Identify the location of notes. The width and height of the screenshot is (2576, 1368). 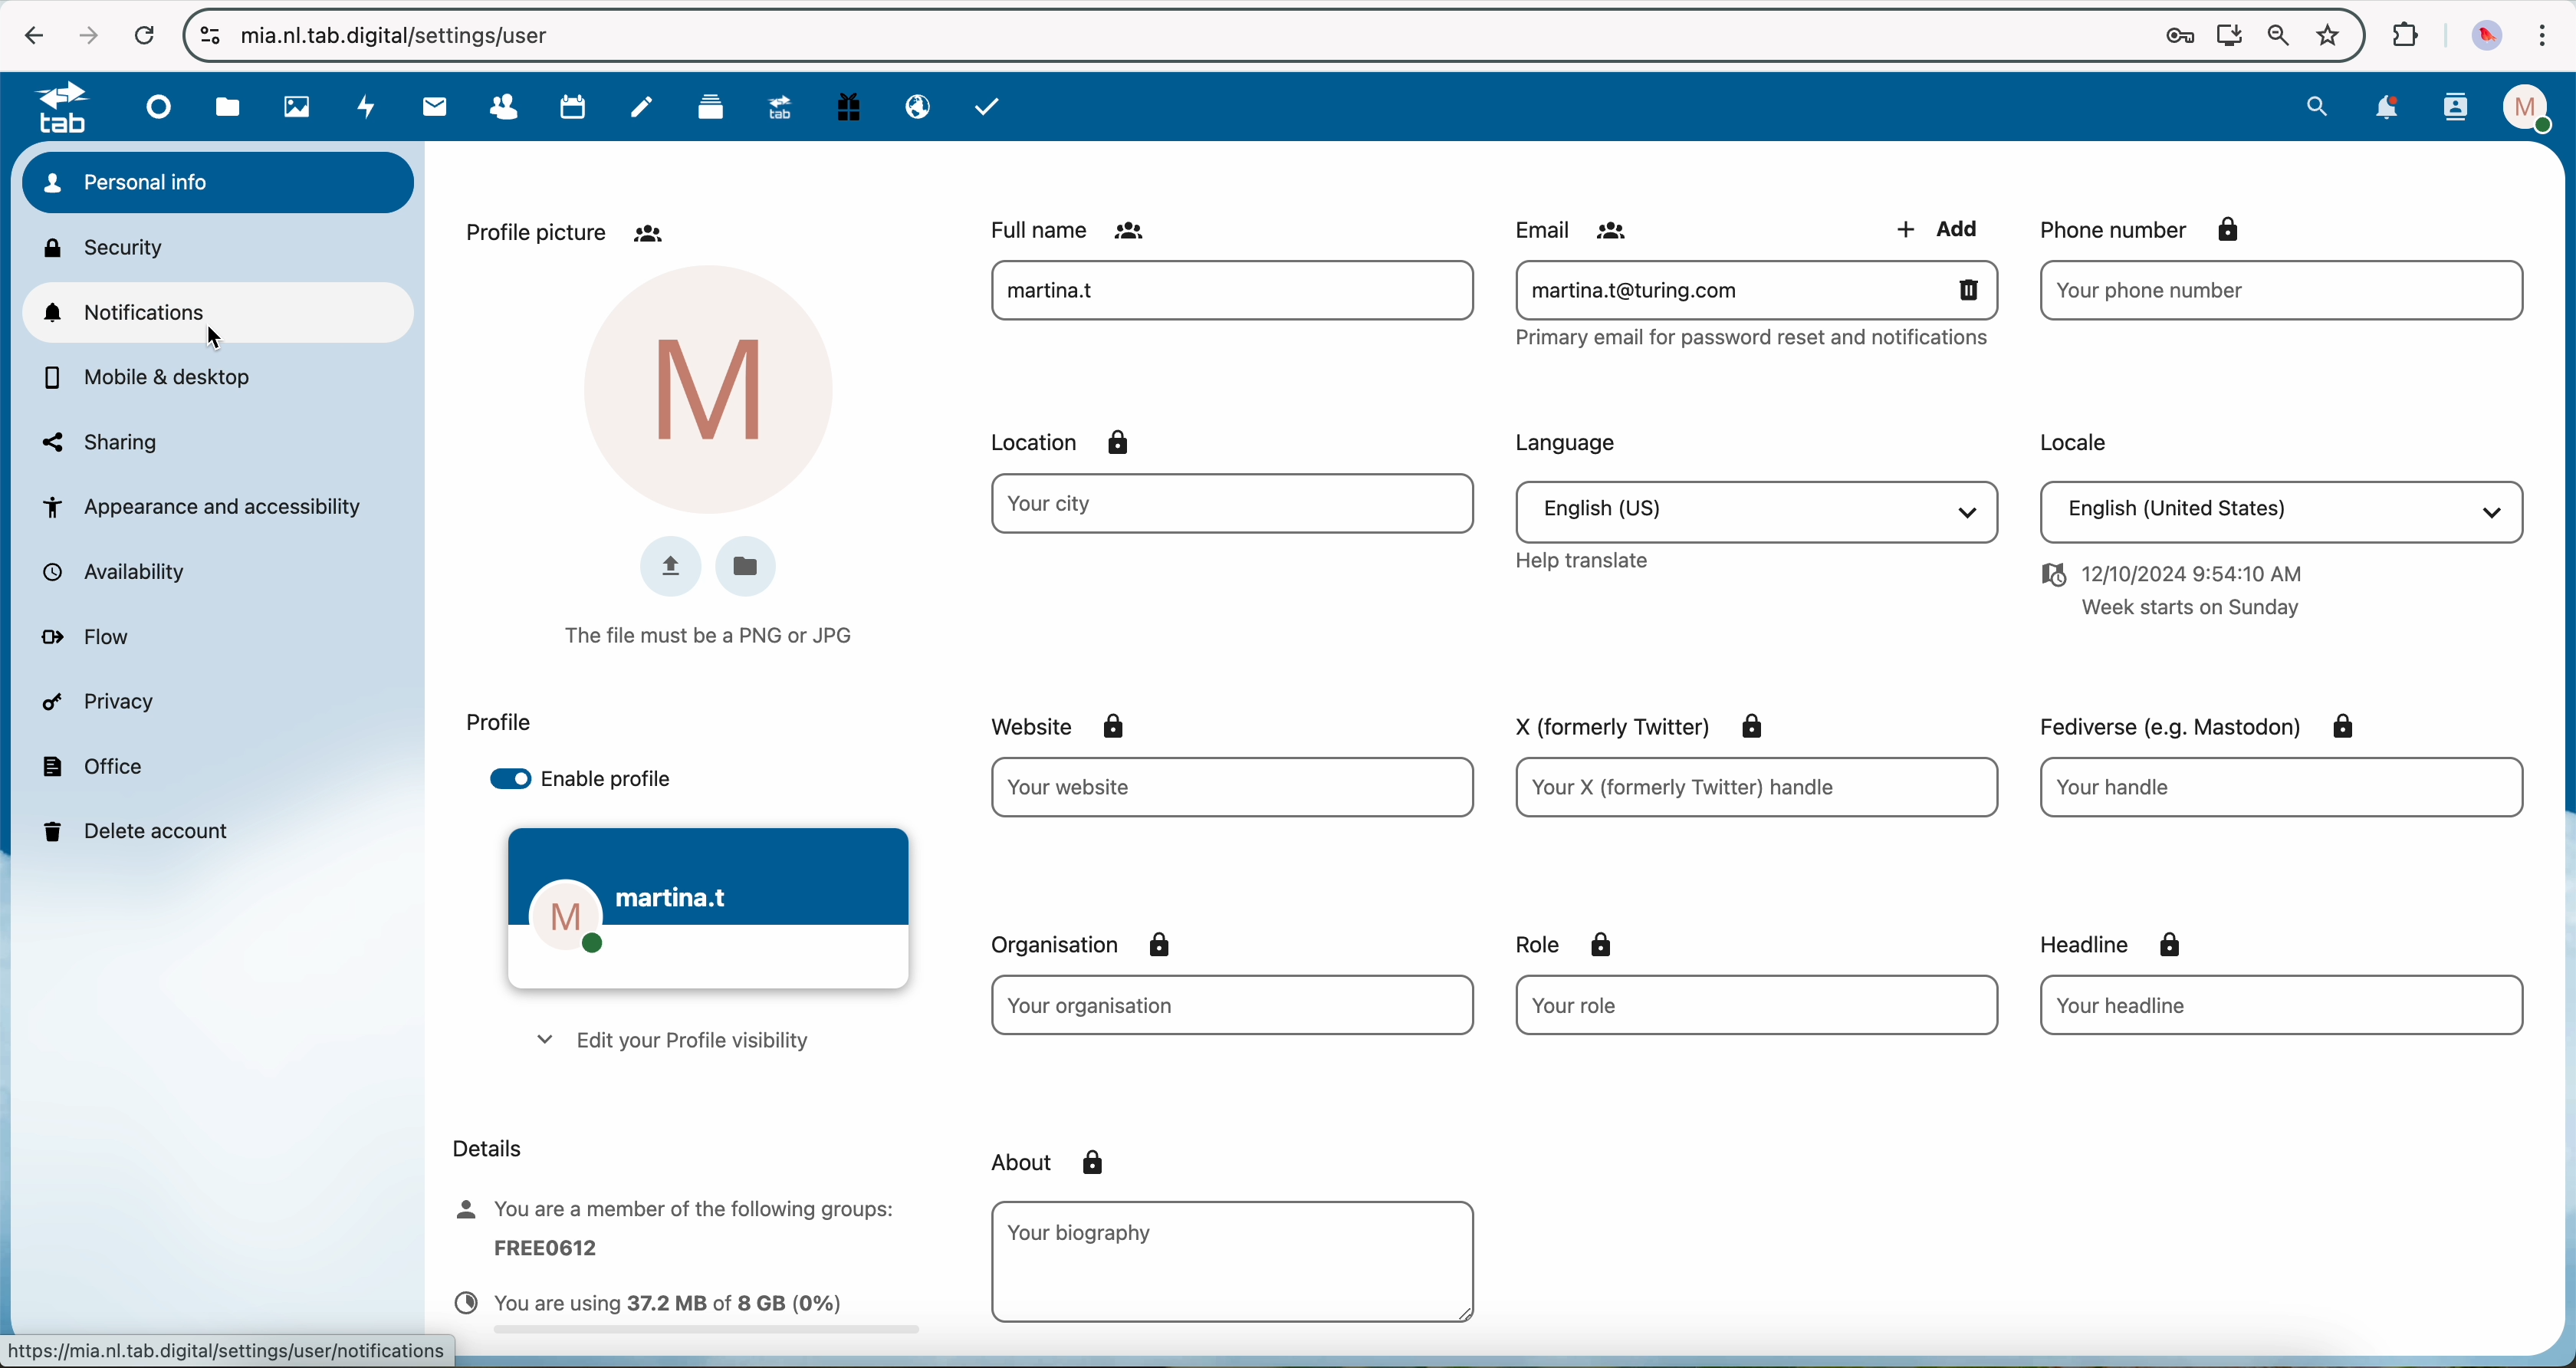
(642, 108).